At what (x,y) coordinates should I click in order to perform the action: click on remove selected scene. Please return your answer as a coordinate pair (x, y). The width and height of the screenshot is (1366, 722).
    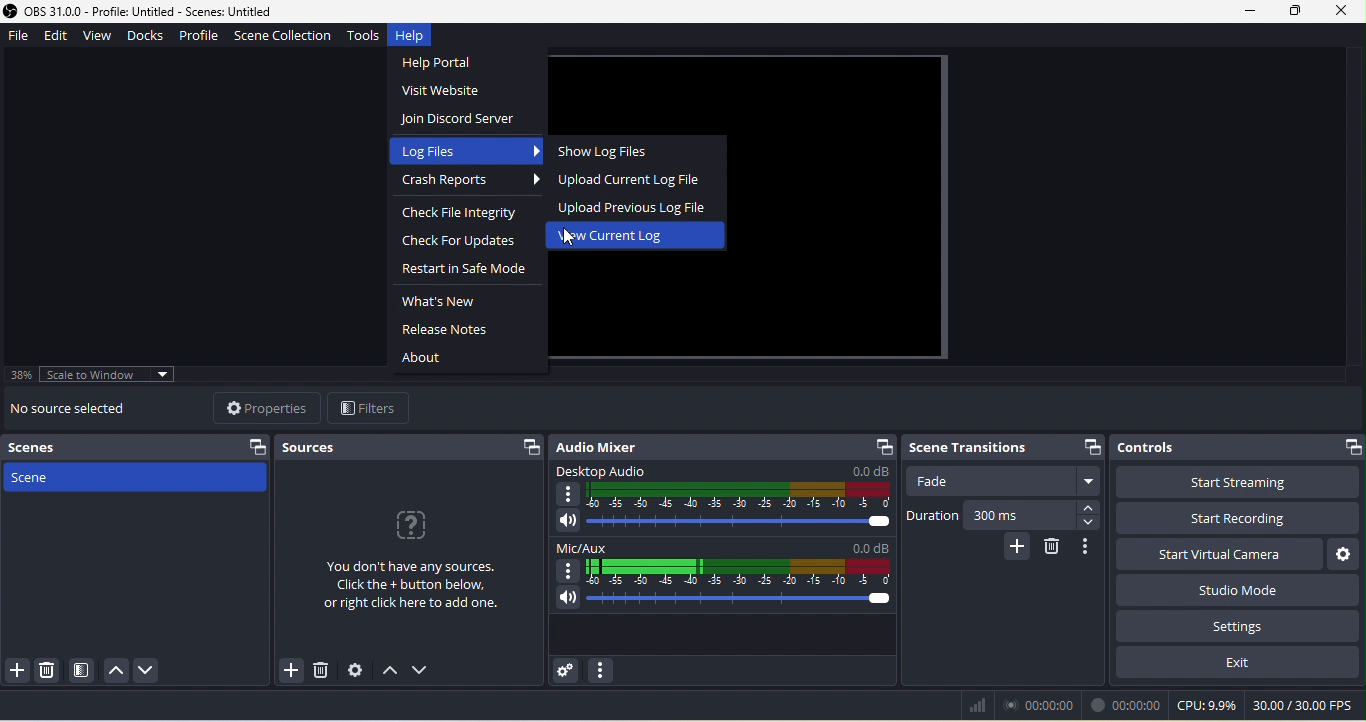
    Looking at the image, I should click on (47, 671).